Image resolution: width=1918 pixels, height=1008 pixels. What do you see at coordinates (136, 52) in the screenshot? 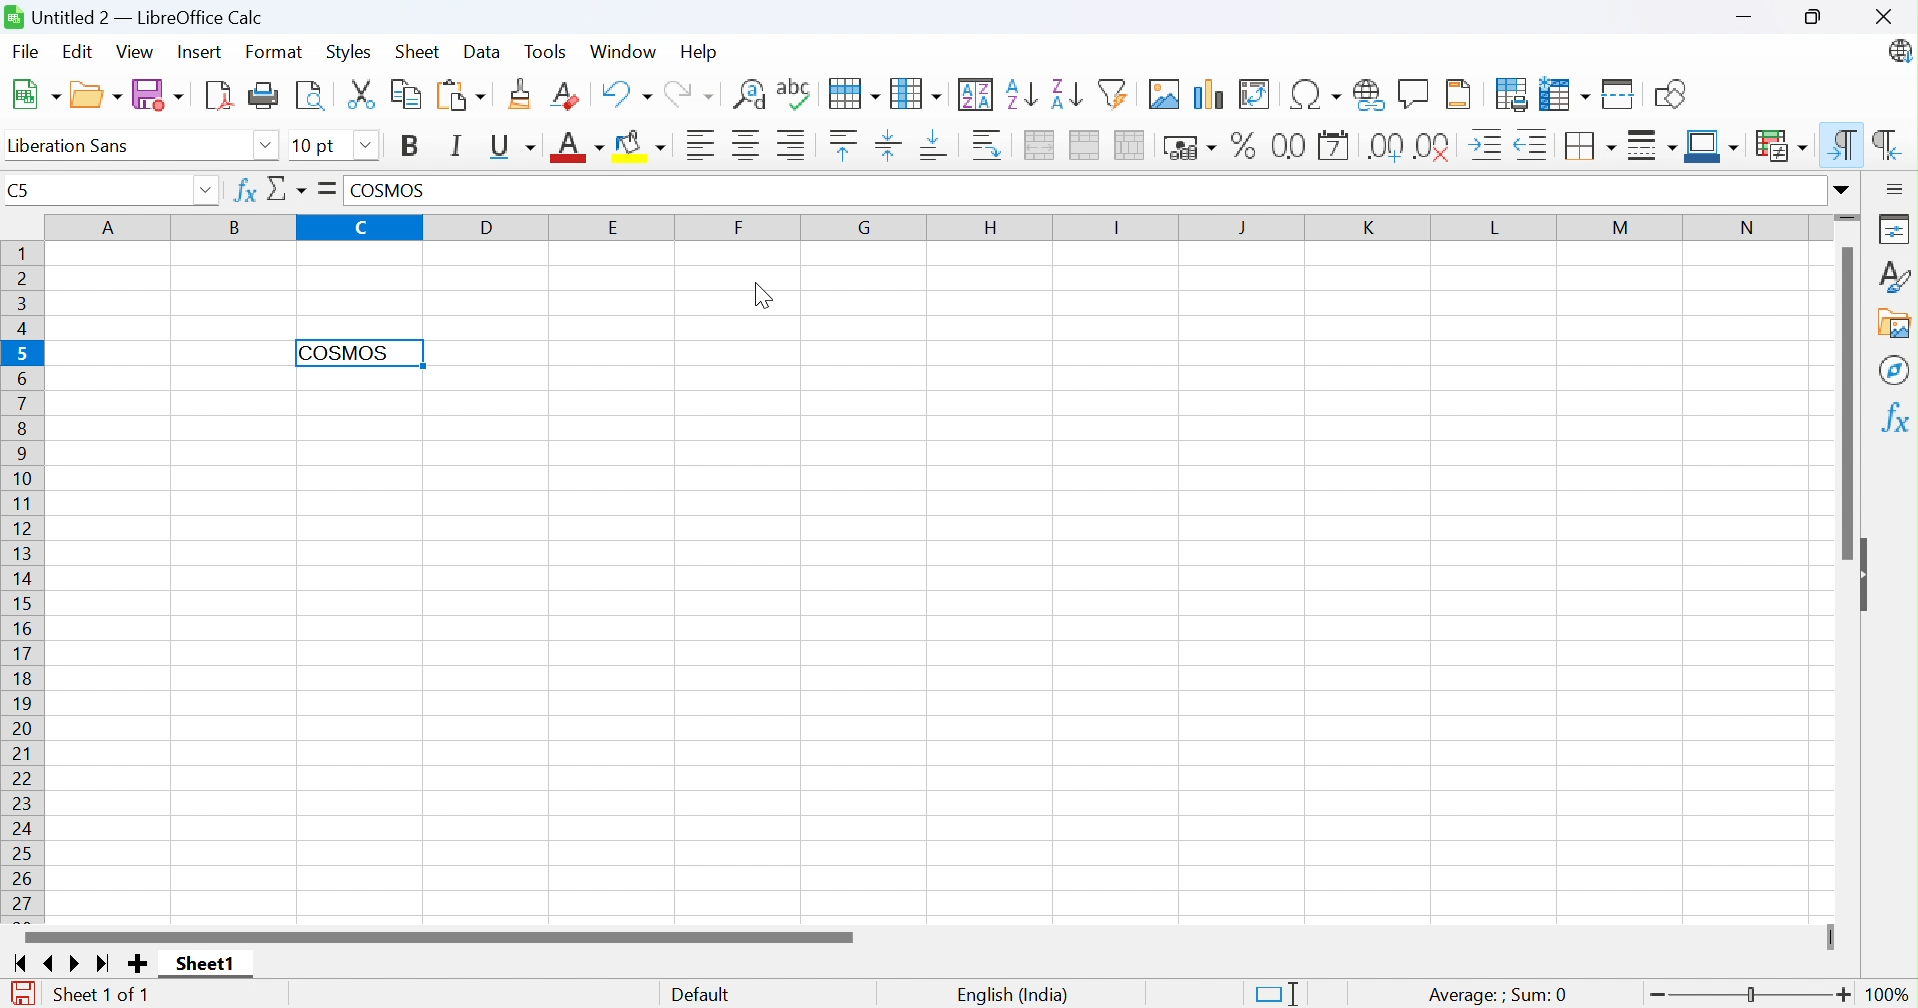
I see `View` at bounding box center [136, 52].